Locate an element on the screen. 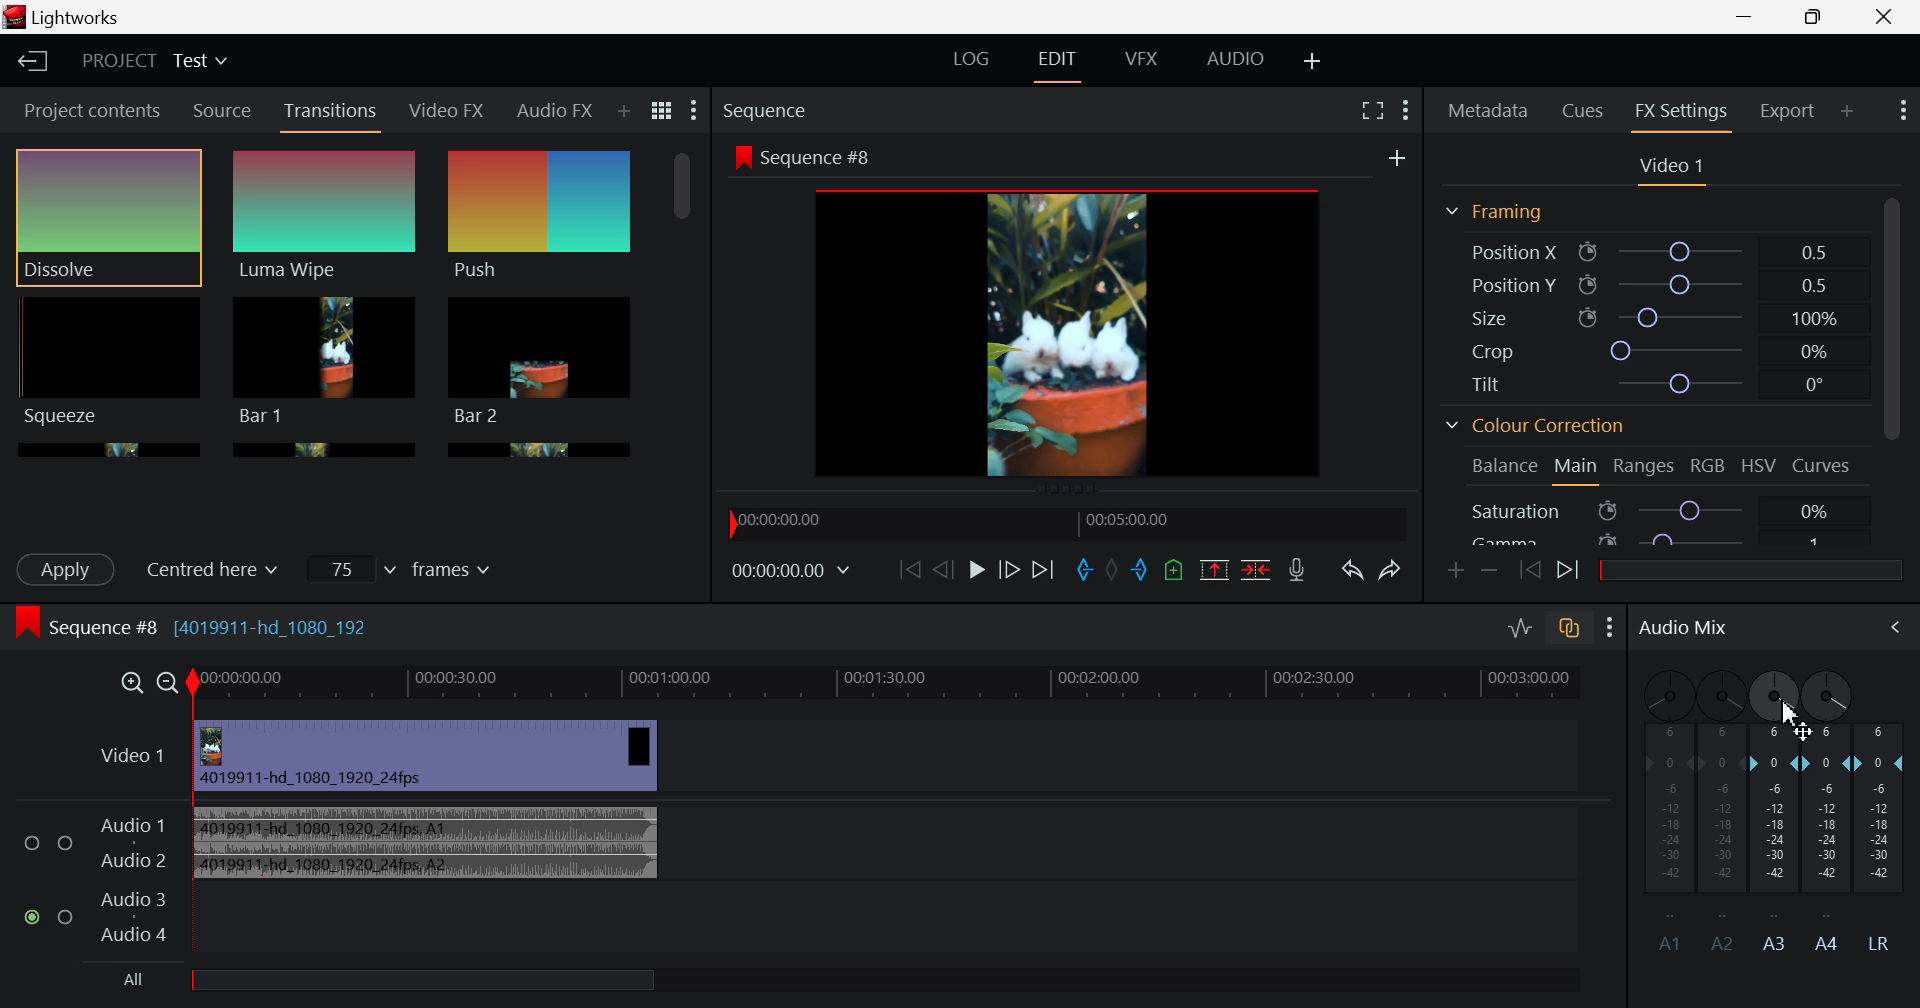 The width and height of the screenshot is (1920, 1008). Go Forward is located at coordinates (1010, 569).